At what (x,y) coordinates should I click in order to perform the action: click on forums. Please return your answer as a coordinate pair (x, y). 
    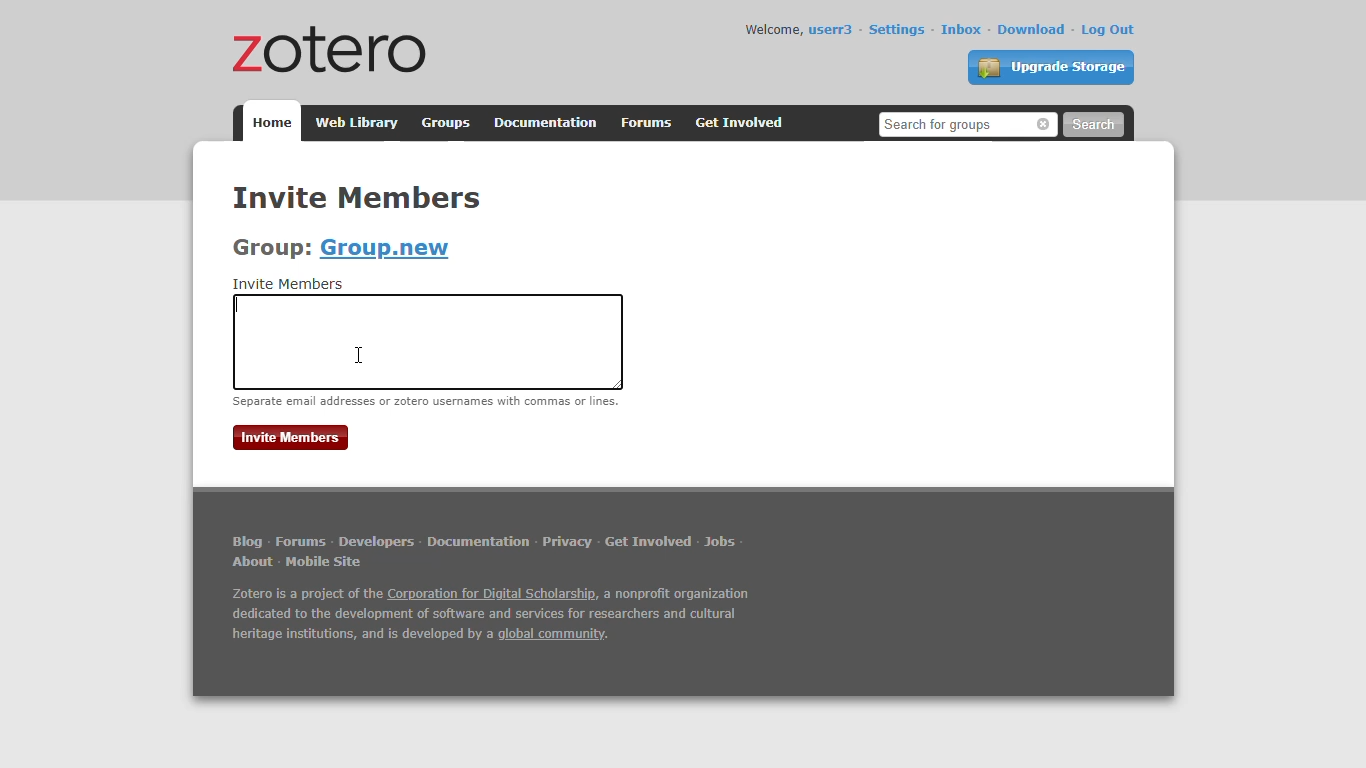
    Looking at the image, I should click on (646, 123).